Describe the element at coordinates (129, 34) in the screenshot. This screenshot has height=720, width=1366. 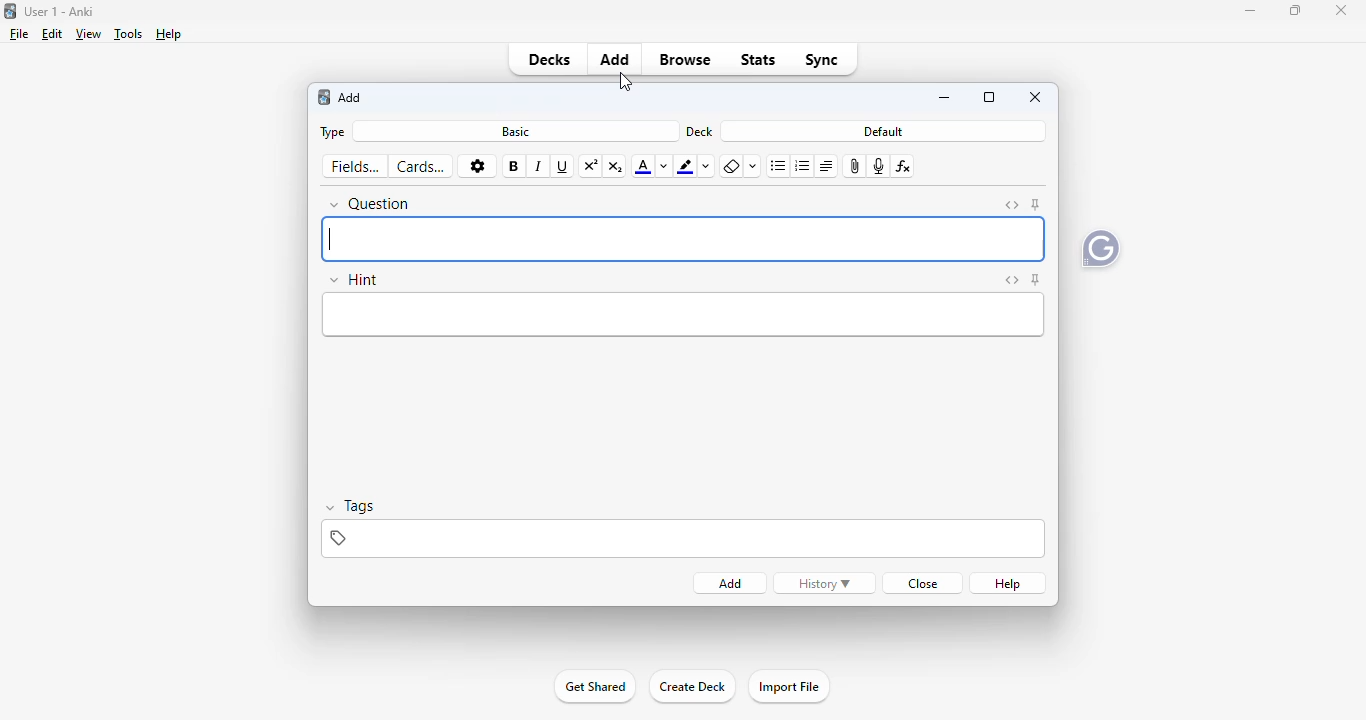
I see `tools` at that location.